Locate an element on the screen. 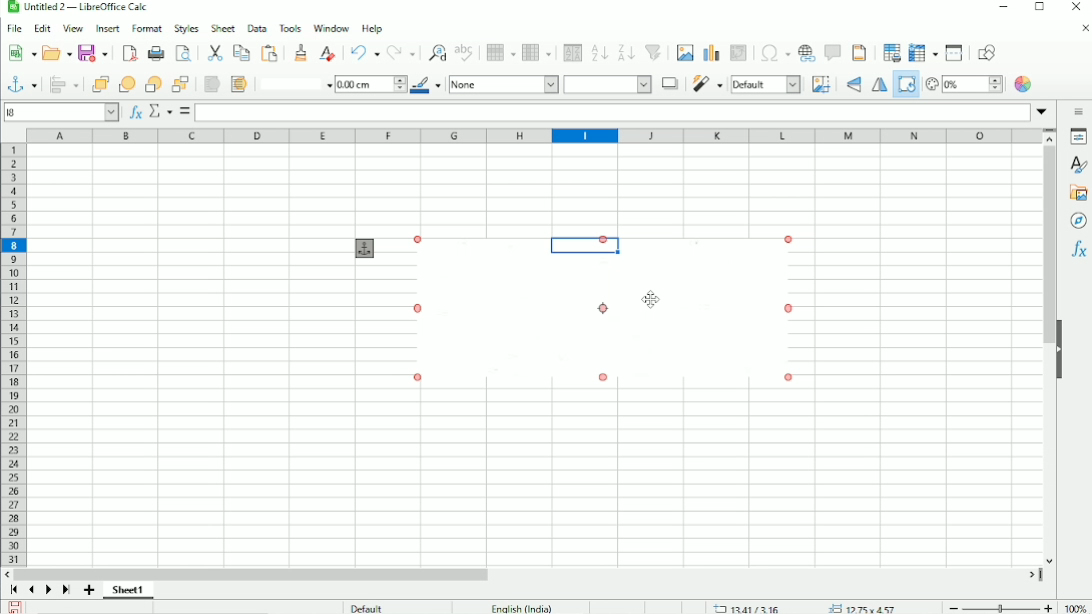 The image size is (1092, 614). Paste is located at coordinates (269, 52).